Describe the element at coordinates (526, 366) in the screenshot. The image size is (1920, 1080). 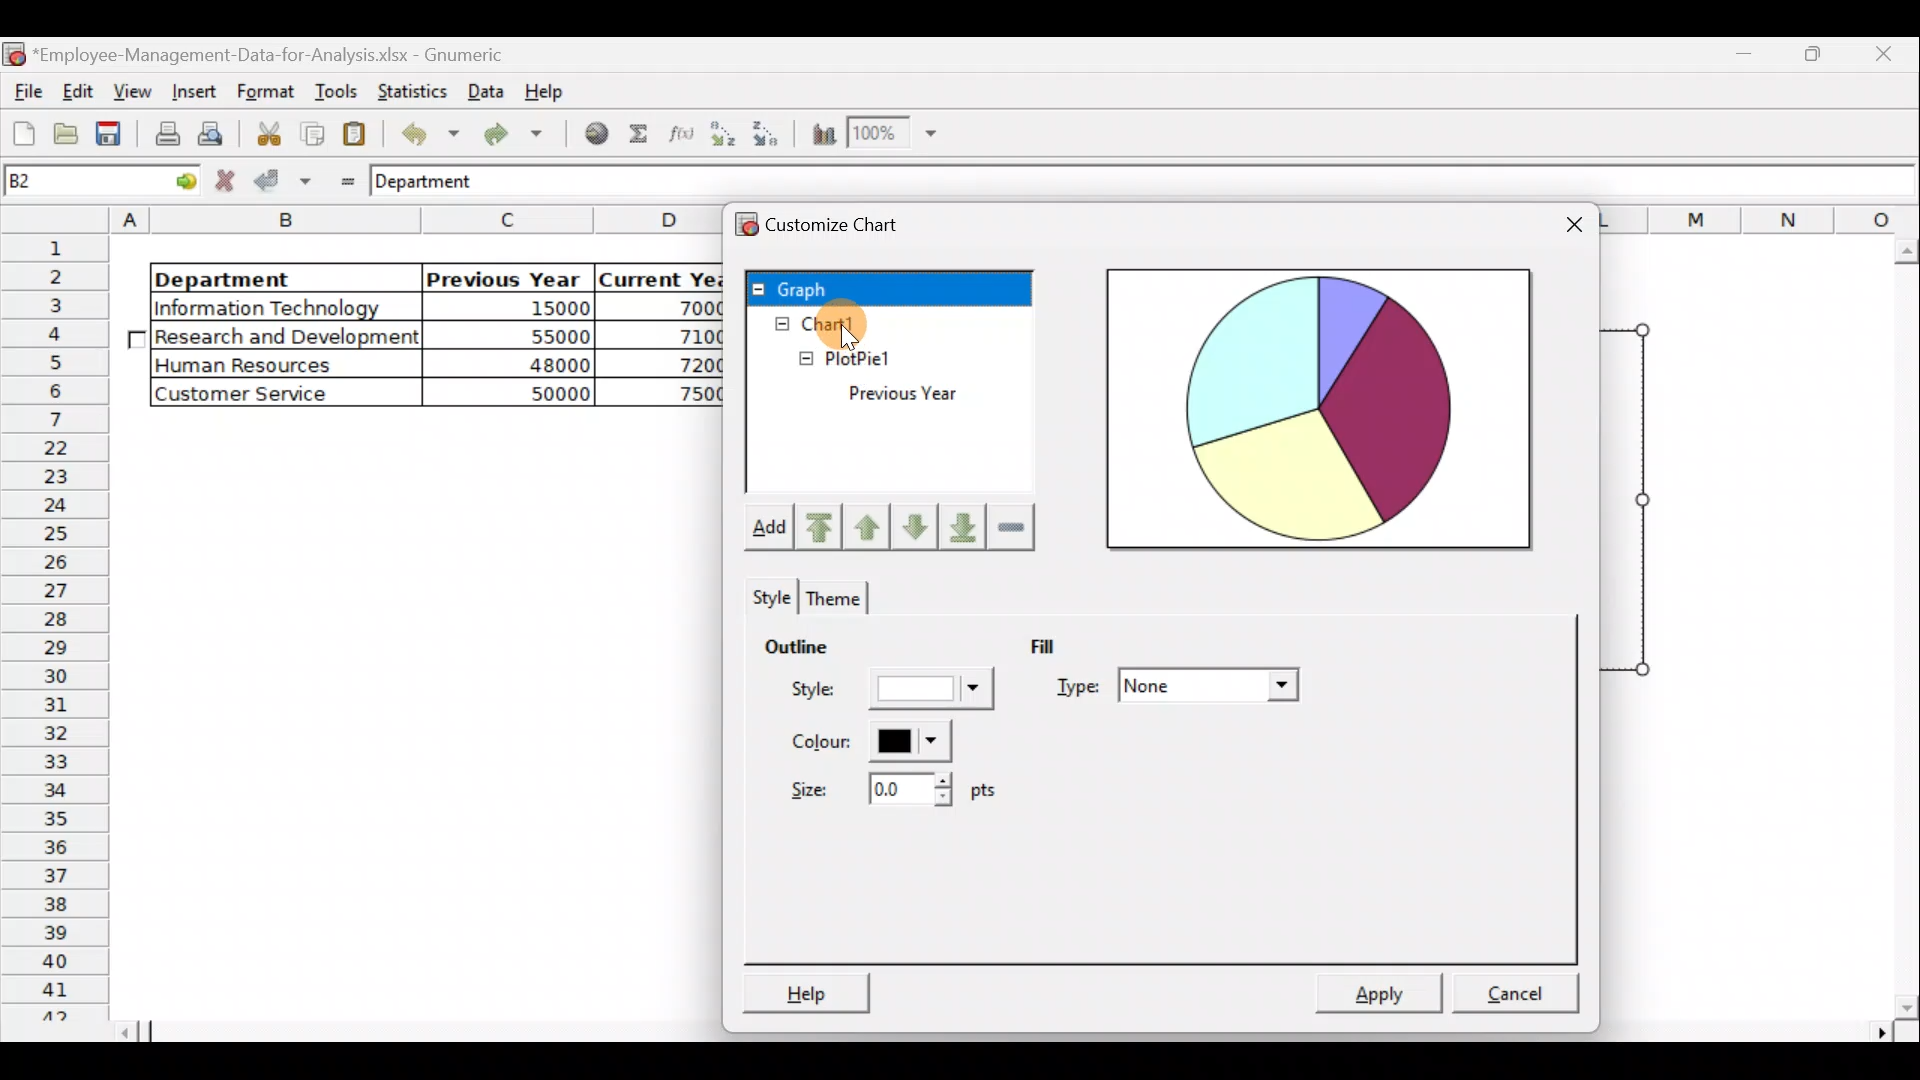
I see `48000` at that location.